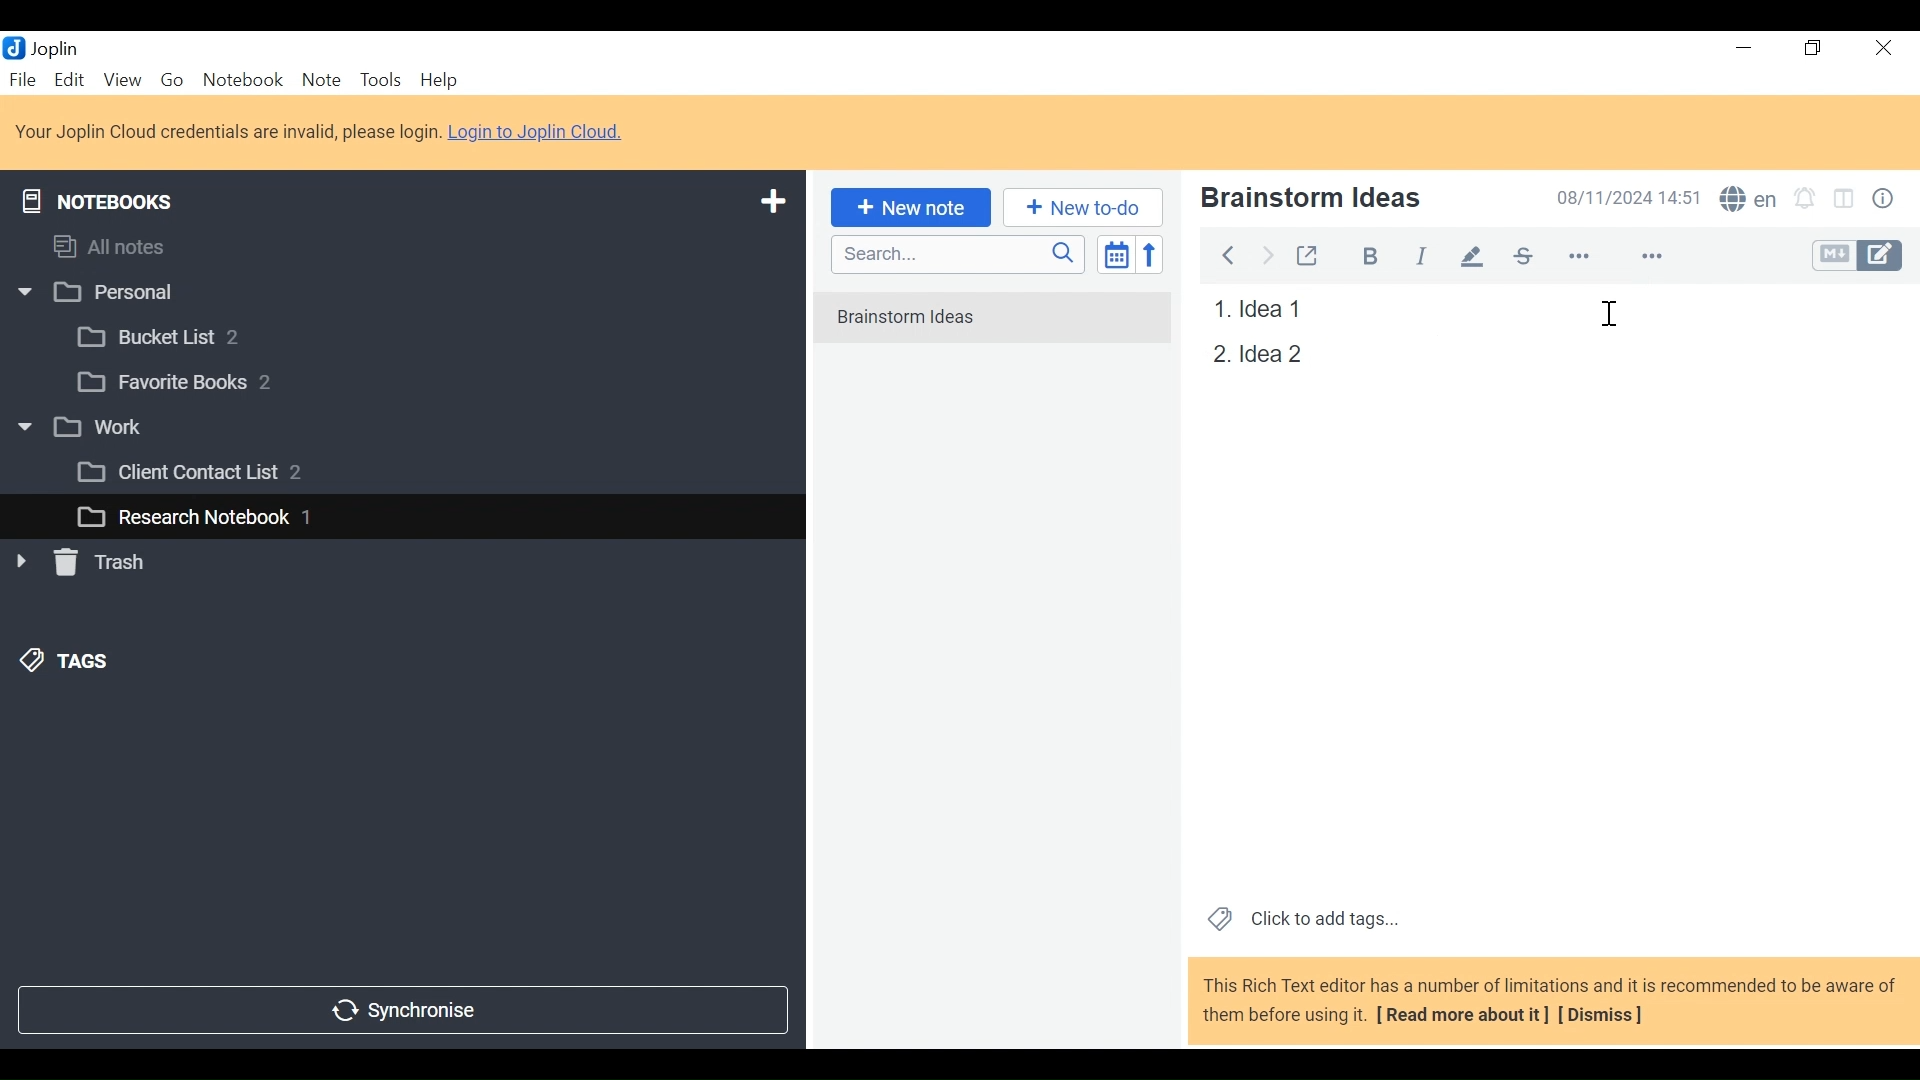 This screenshot has height=1080, width=1920. I want to click on &) TAGS, so click(87, 663).